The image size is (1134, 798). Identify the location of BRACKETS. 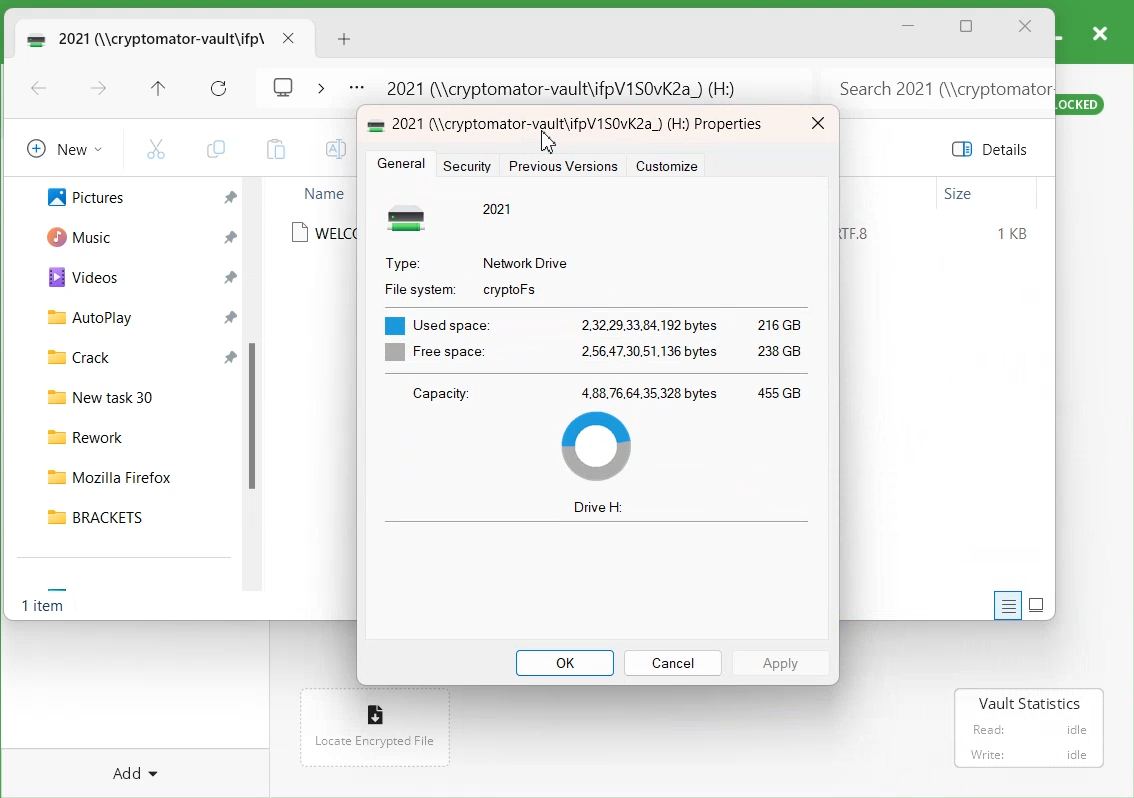
(131, 516).